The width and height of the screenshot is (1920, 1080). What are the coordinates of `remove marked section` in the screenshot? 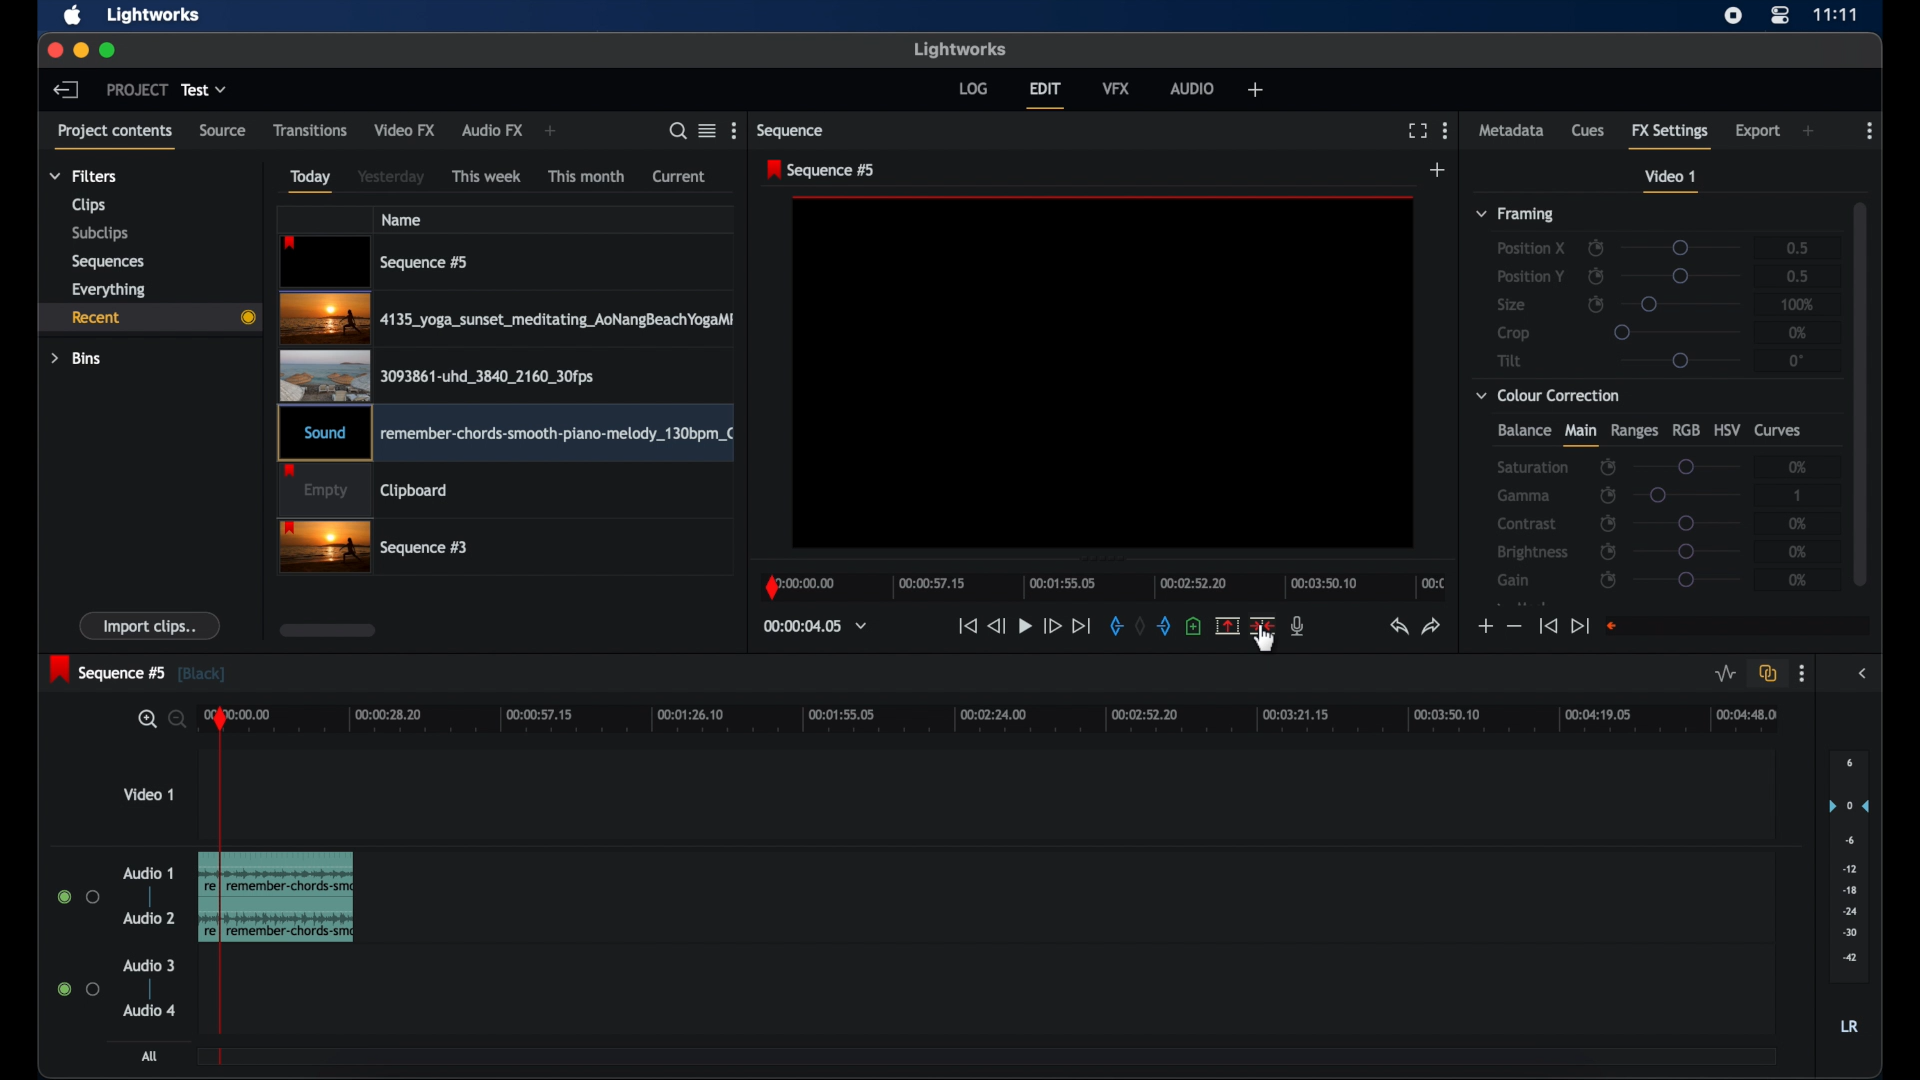 It's located at (1228, 624).